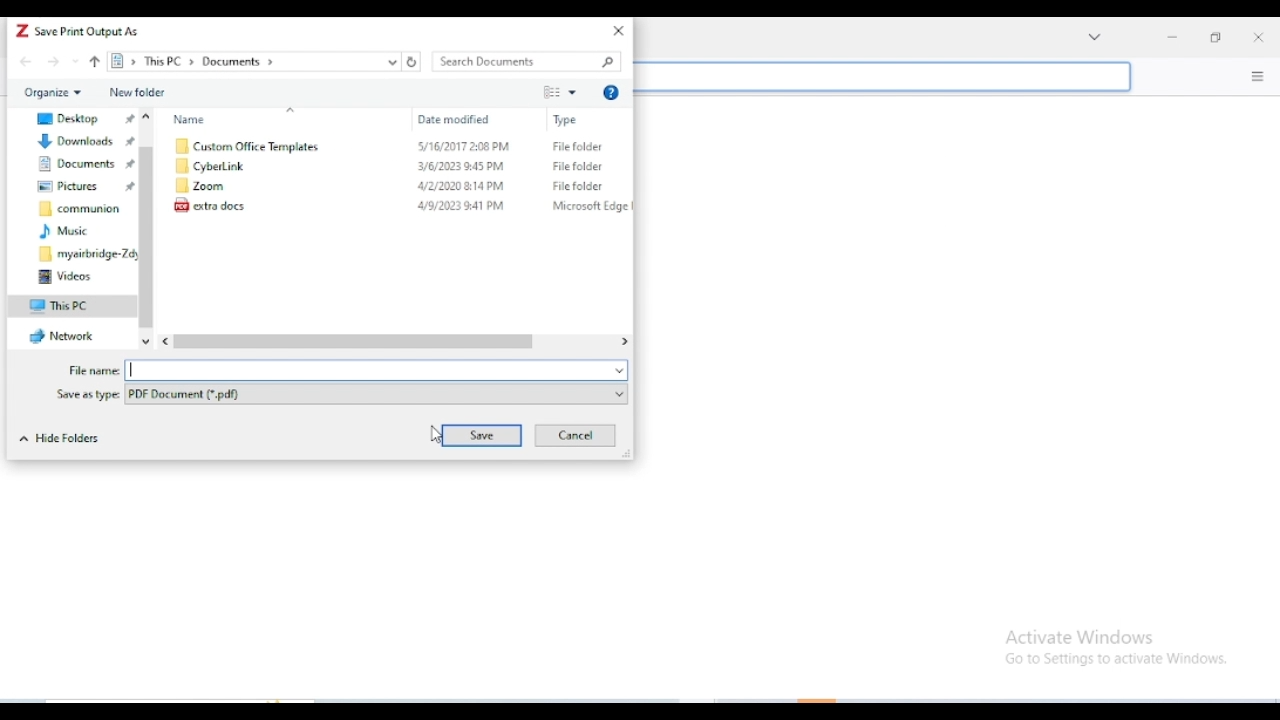  Describe the element at coordinates (190, 120) in the screenshot. I see `Name` at that location.